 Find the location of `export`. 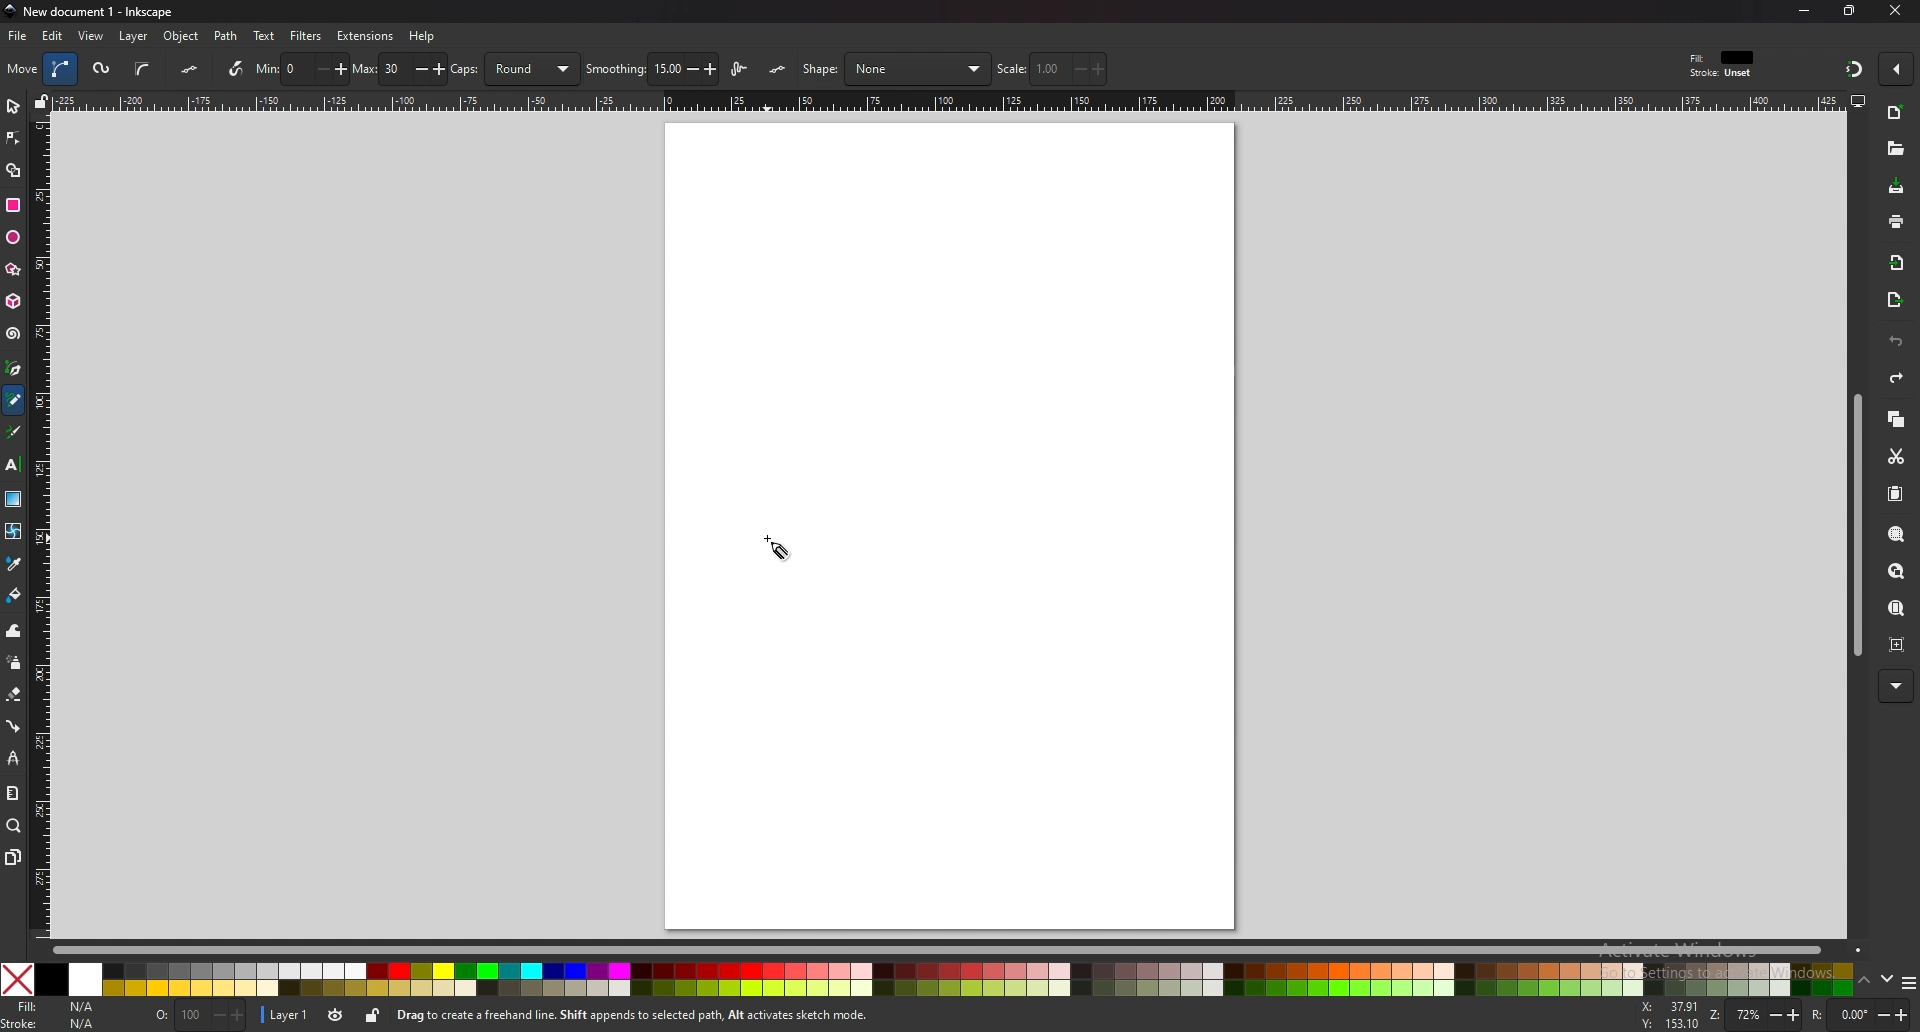

export is located at coordinates (1894, 302).